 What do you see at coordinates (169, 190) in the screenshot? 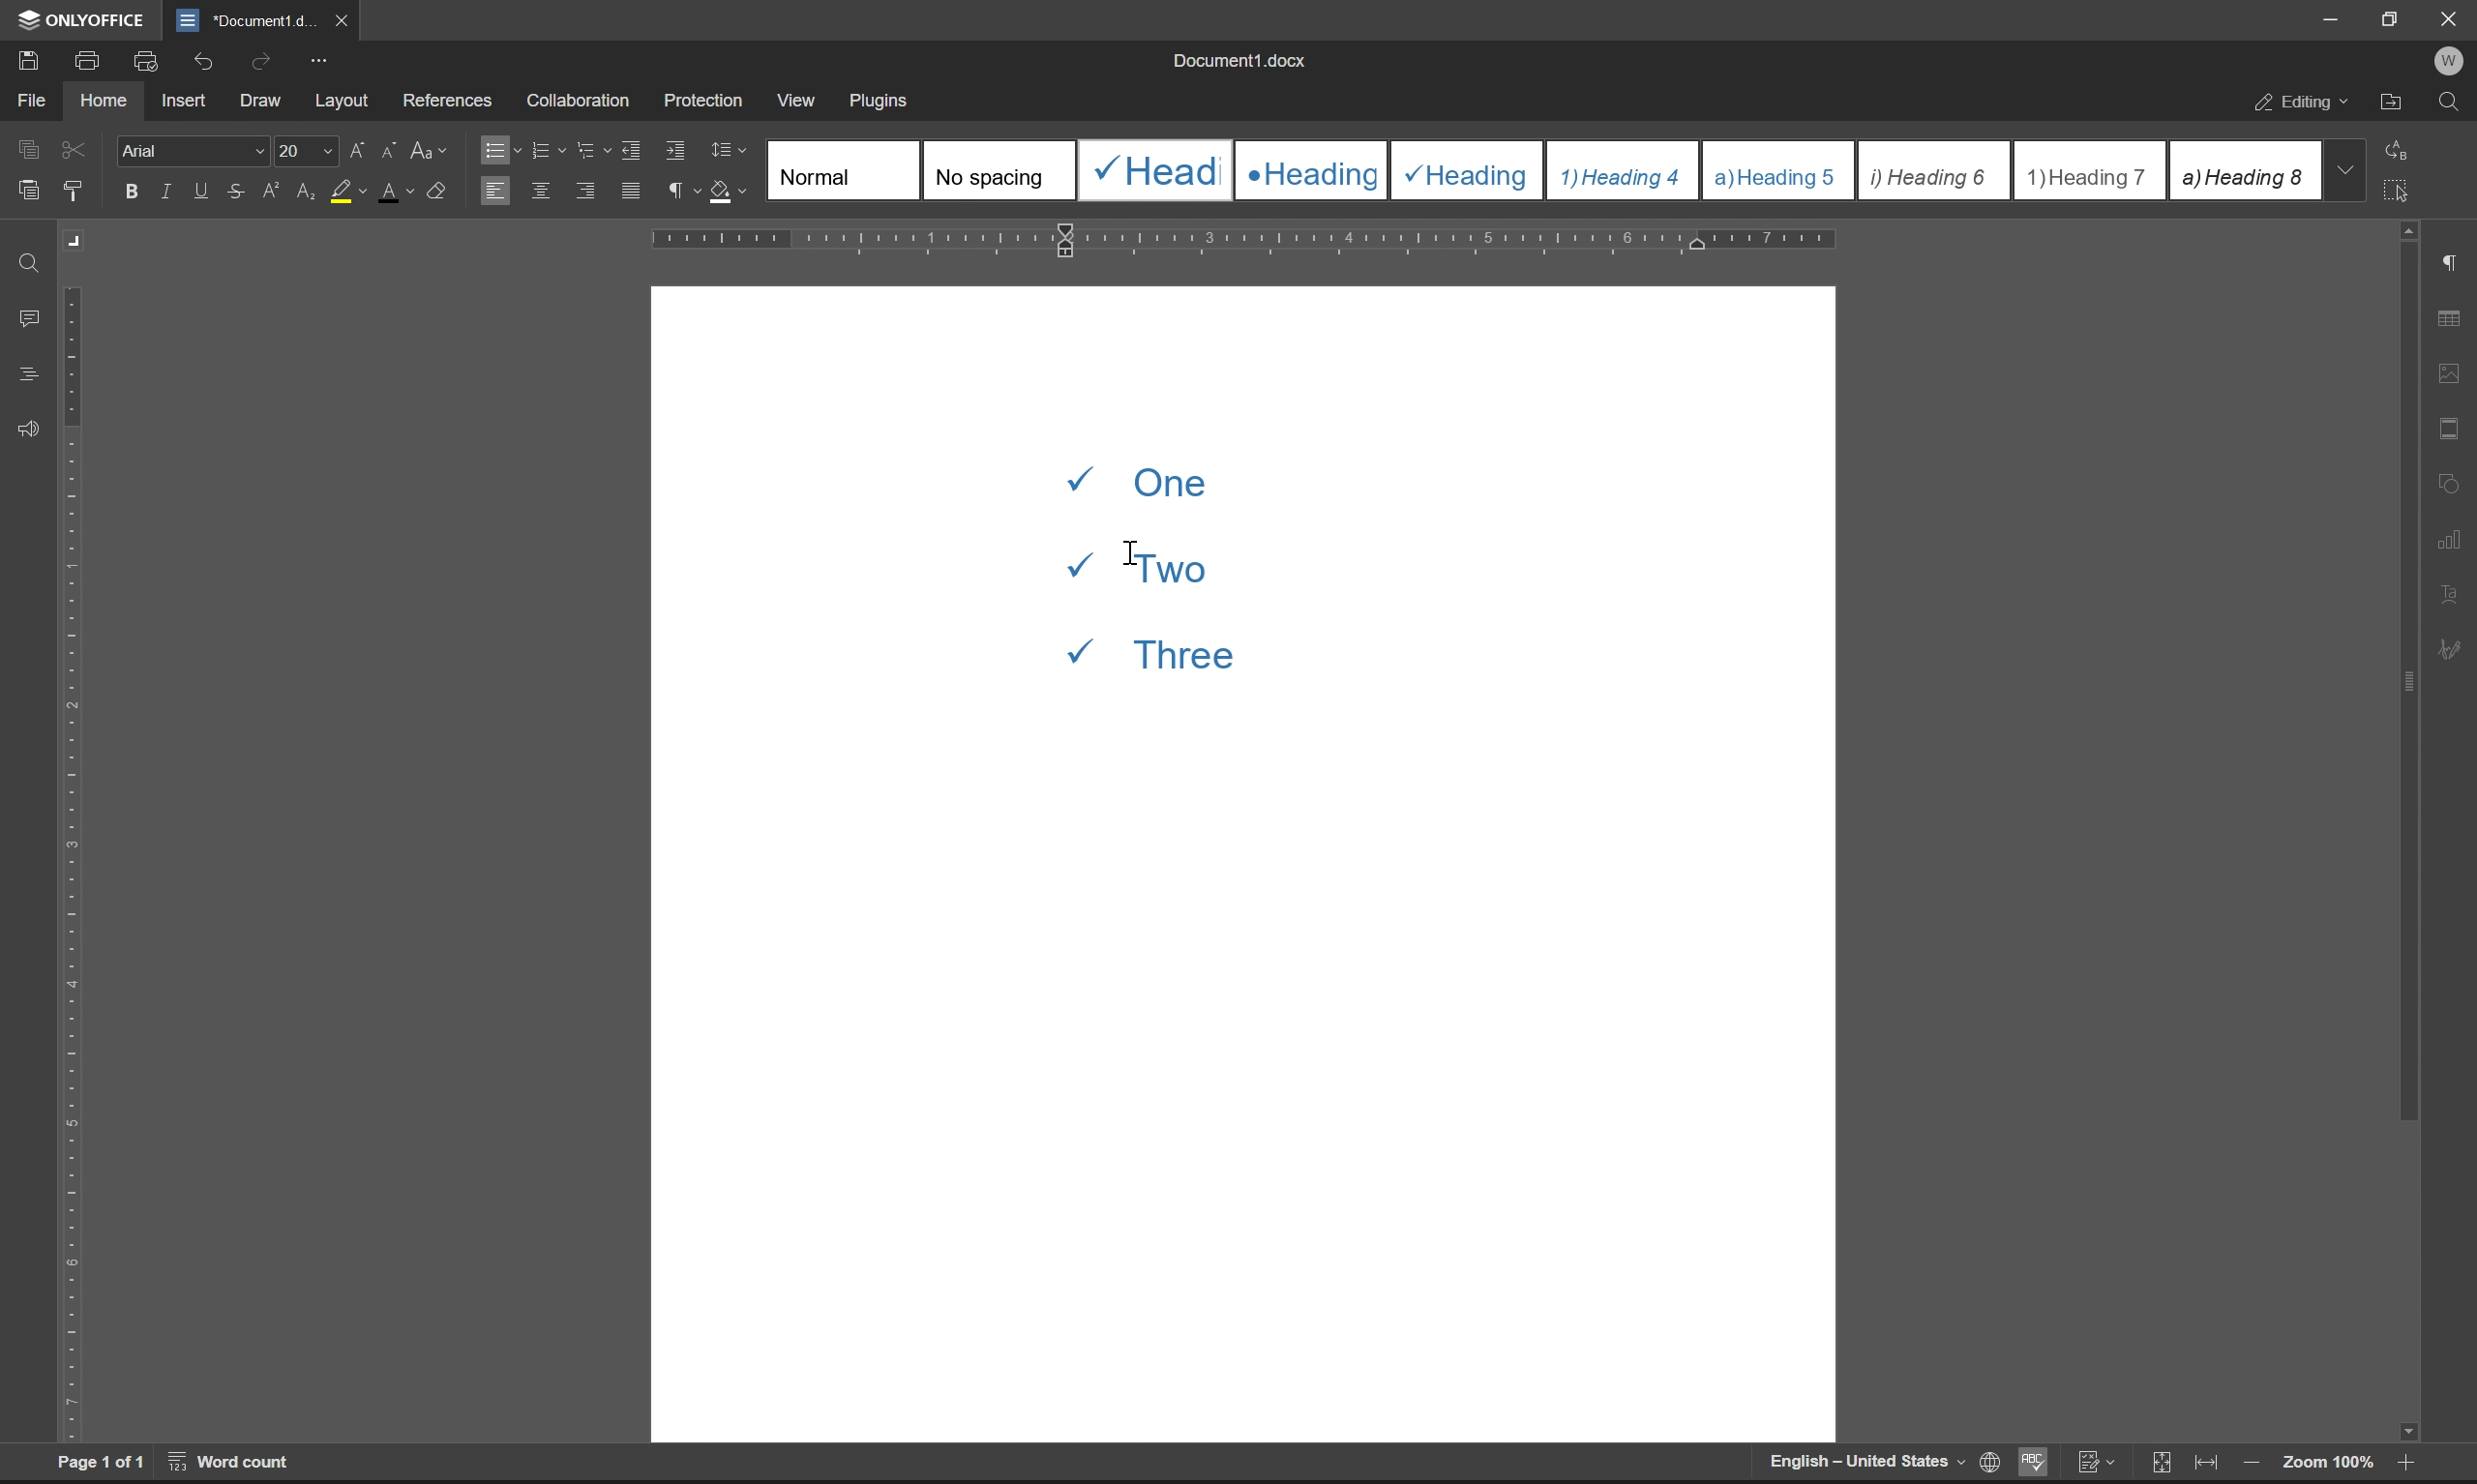
I see `italic` at bounding box center [169, 190].